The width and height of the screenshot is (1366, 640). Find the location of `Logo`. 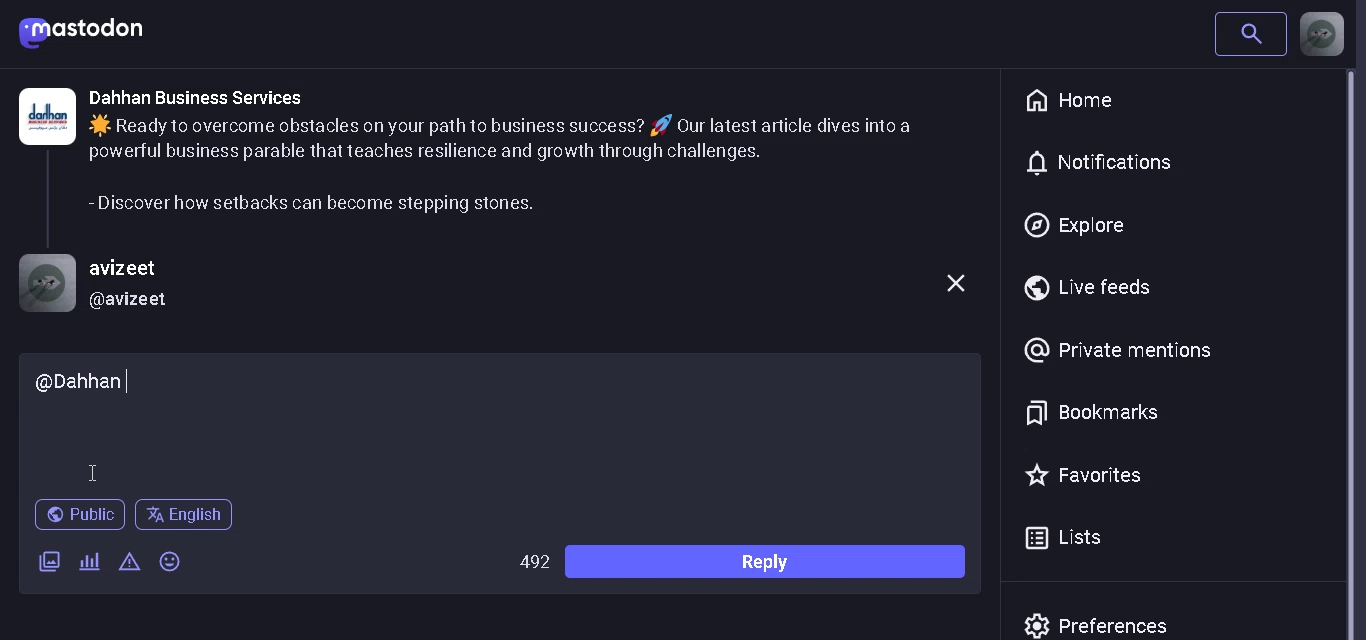

Logo is located at coordinates (46, 116).